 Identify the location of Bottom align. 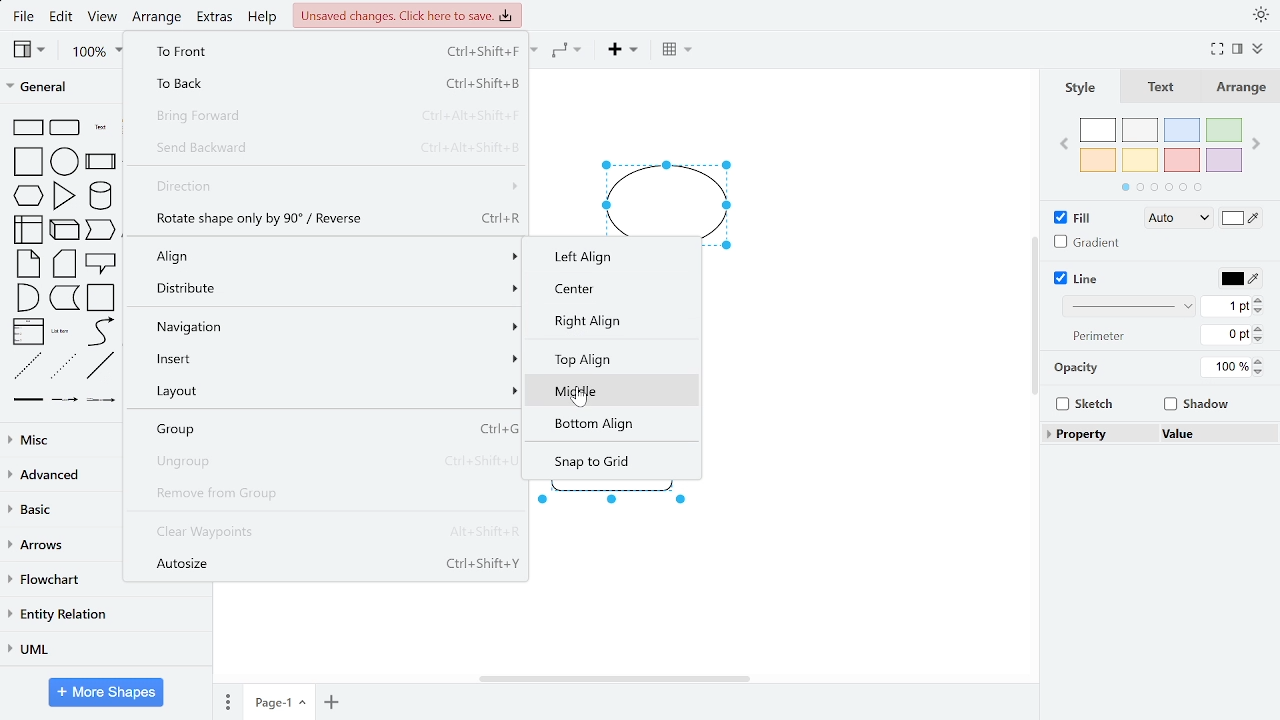
(615, 423).